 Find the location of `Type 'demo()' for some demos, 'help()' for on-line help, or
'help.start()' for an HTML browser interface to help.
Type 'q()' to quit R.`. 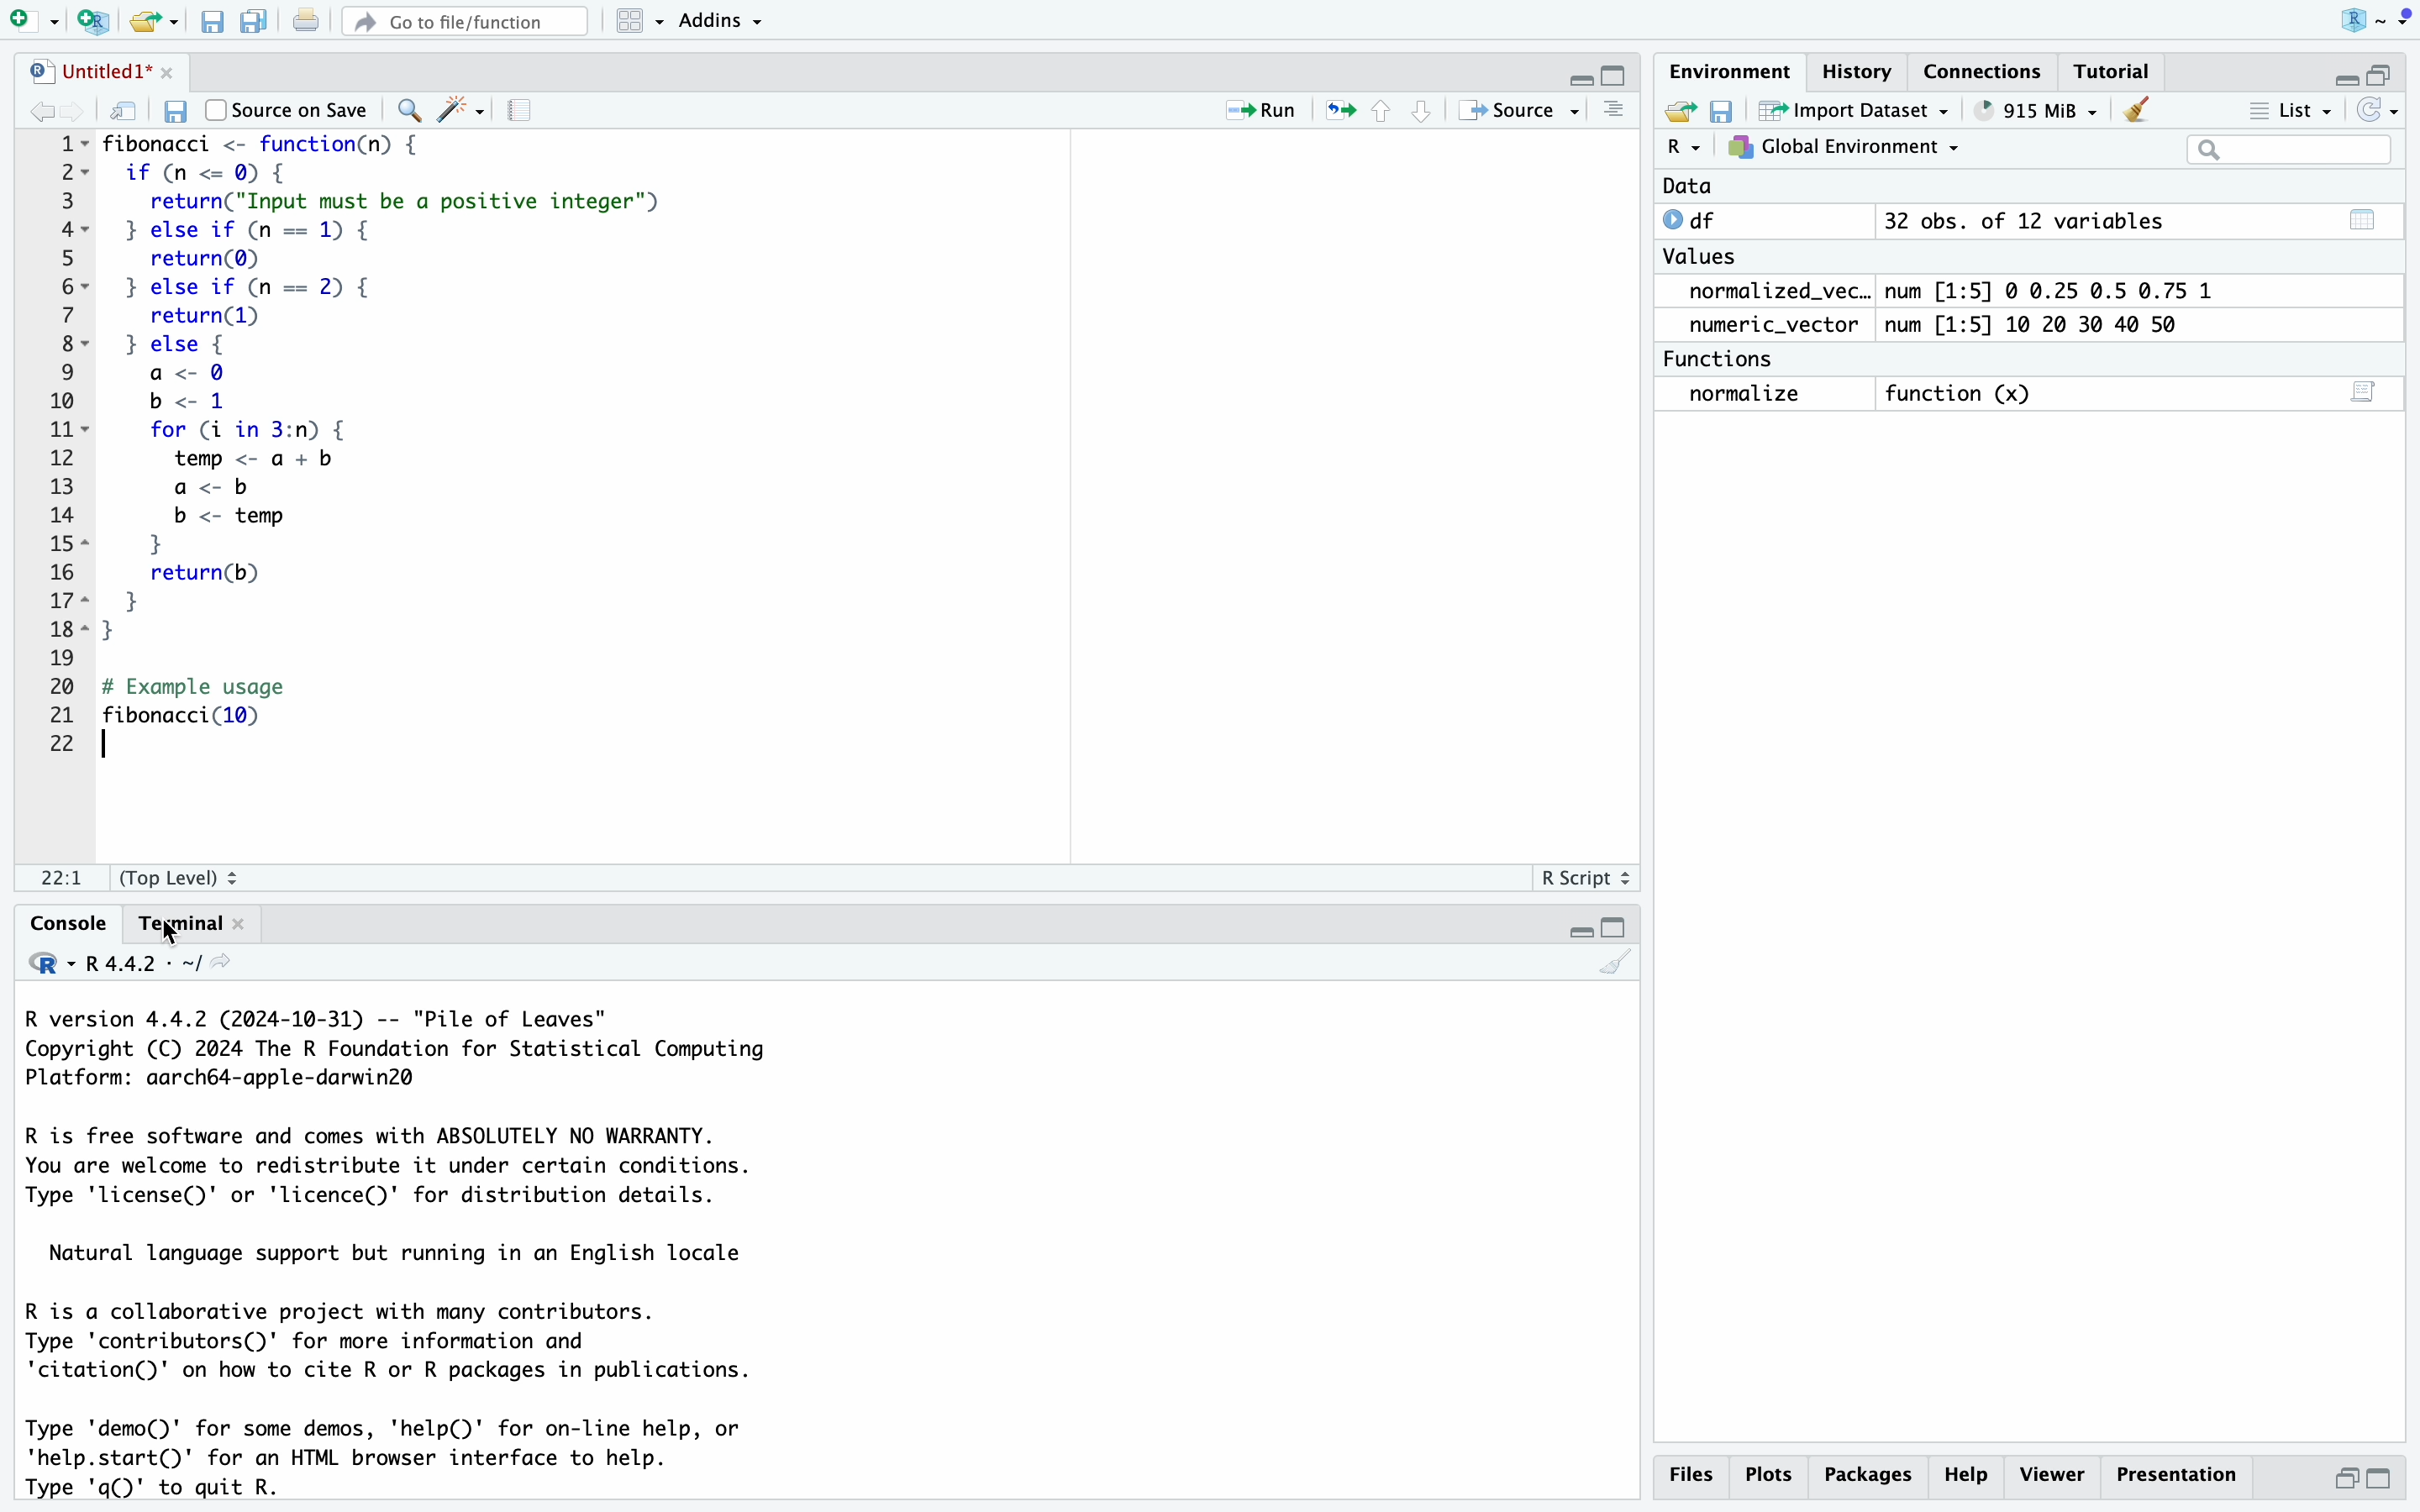

Type 'demo()' for some demos, 'help()' for on-line help, or
'help.start()' for an HTML browser interface to help.
Type 'q()' to quit R. is located at coordinates (417, 1458).